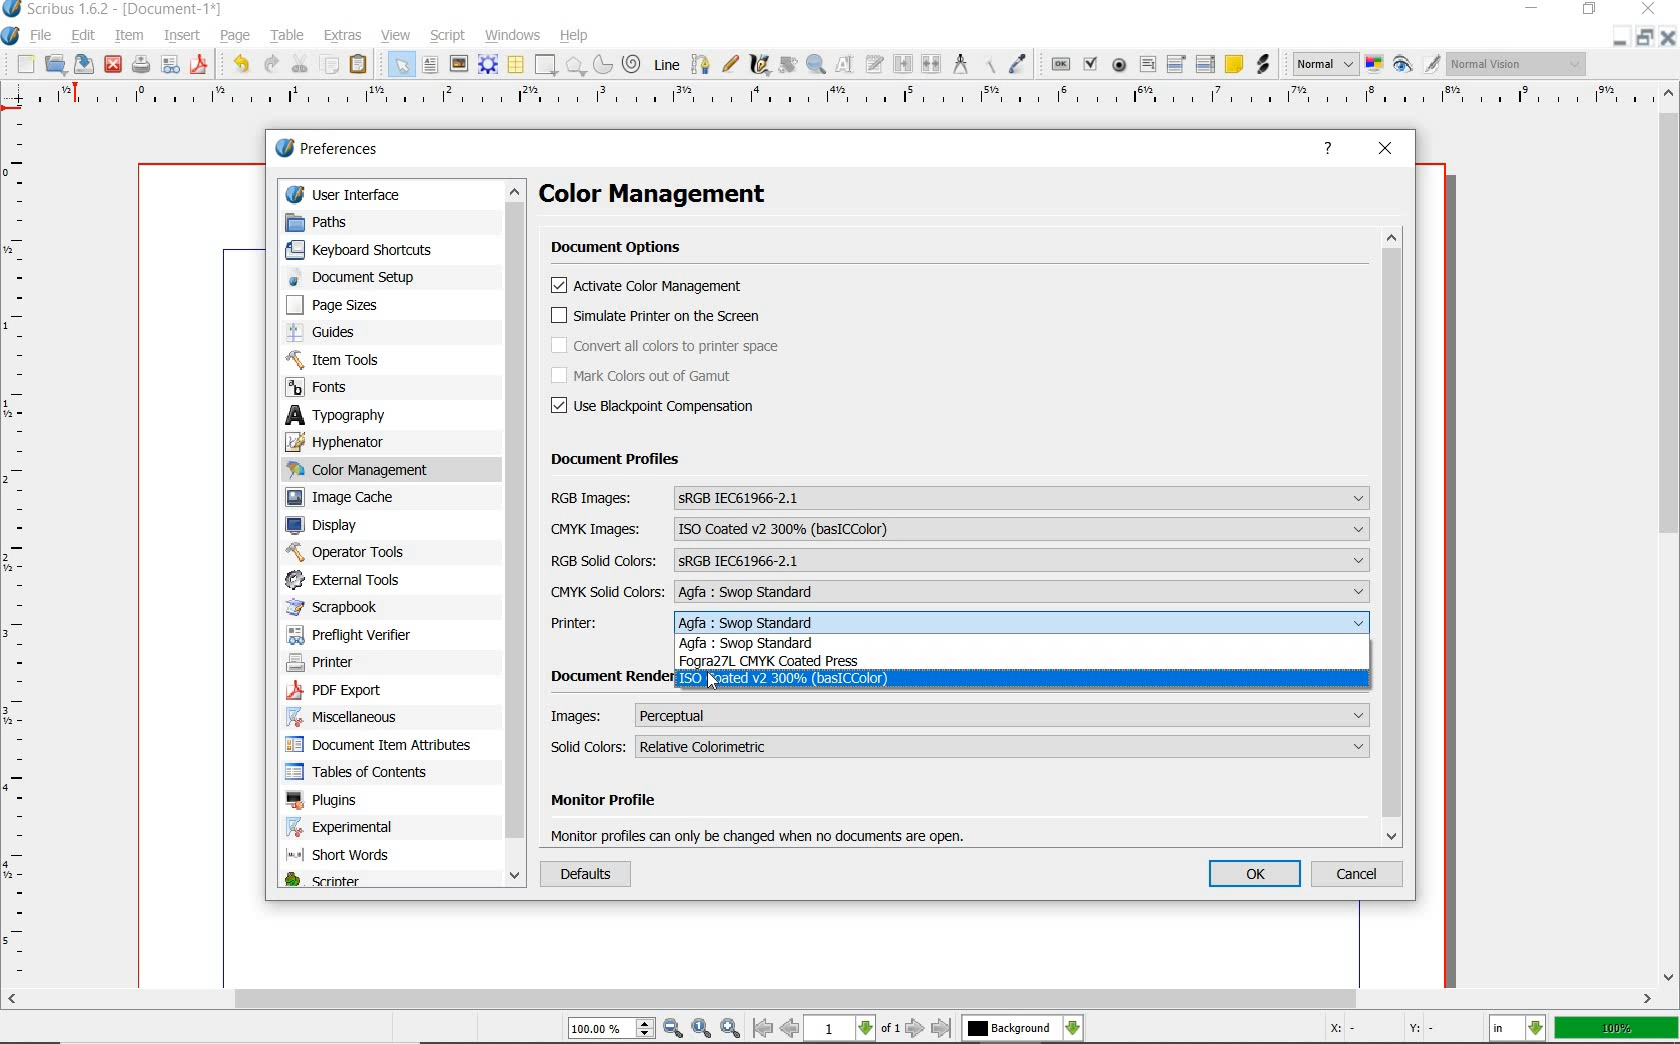  Describe the element at coordinates (353, 222) in the screenshot. I see `paths` at that location.